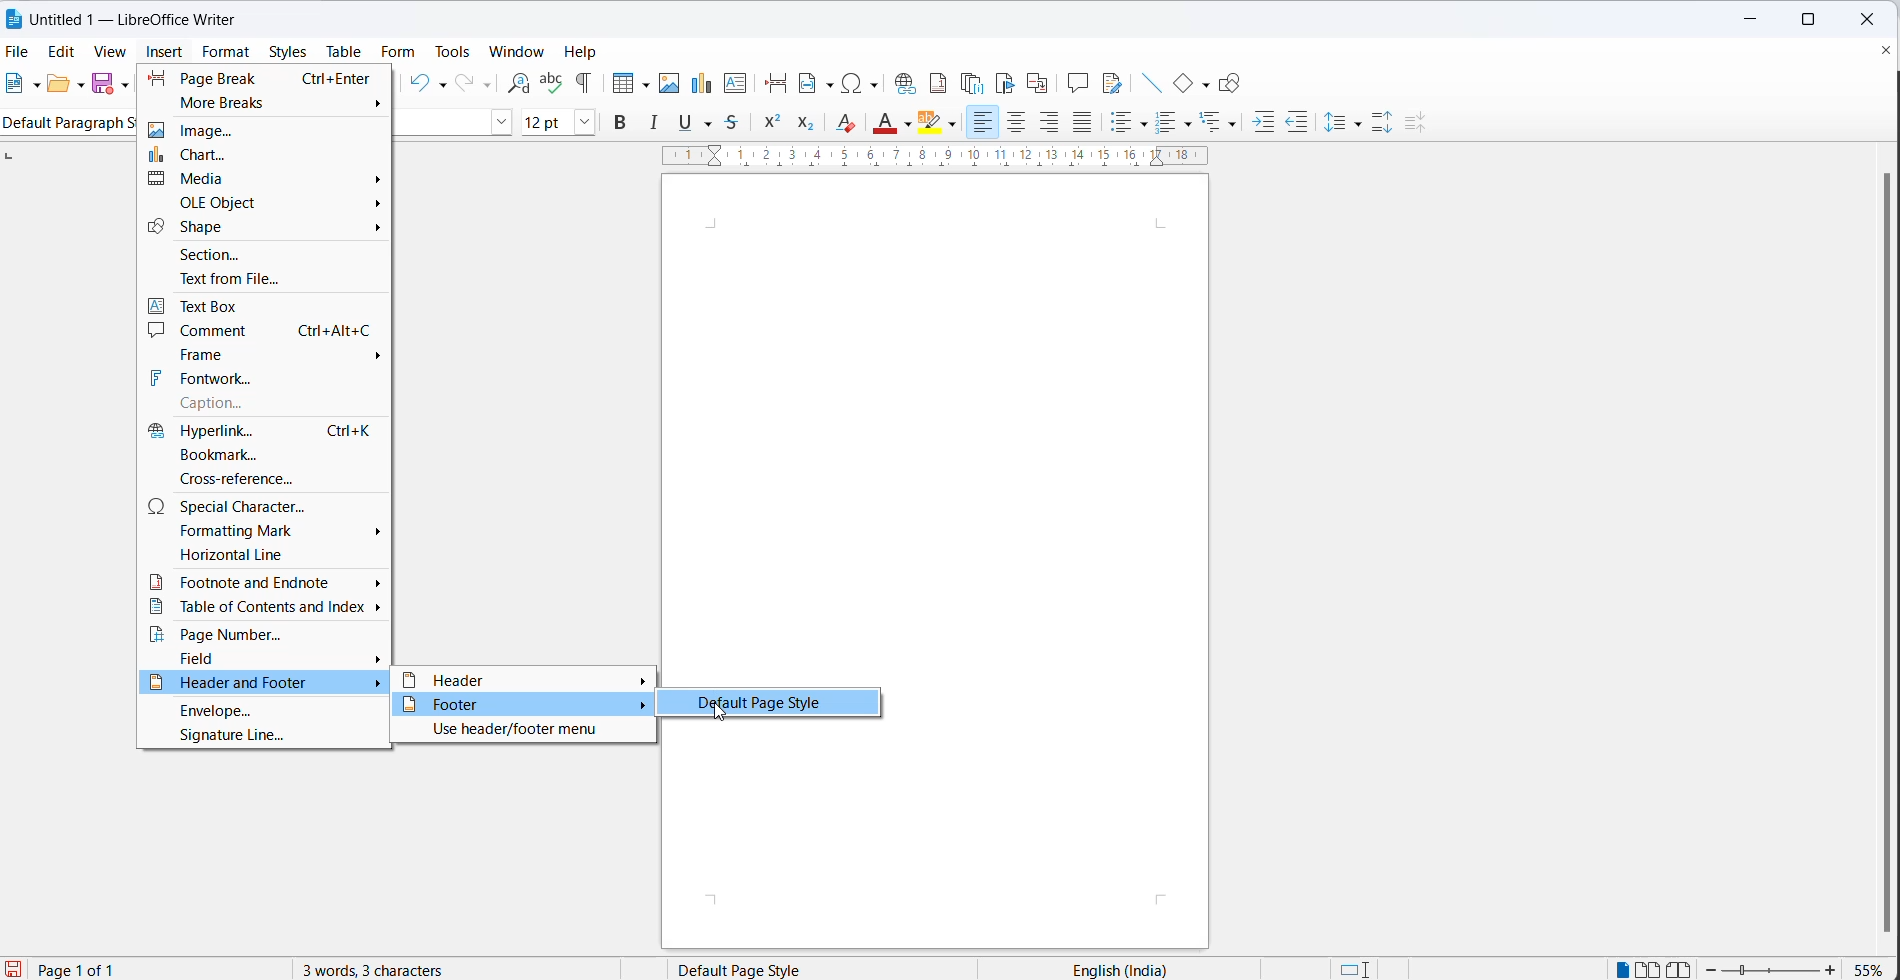 Image resolution: width=1900 pixels, height=980 pixels. Describe the element at coordinates (527, 679) in the screenshot. I see `header` at that location.